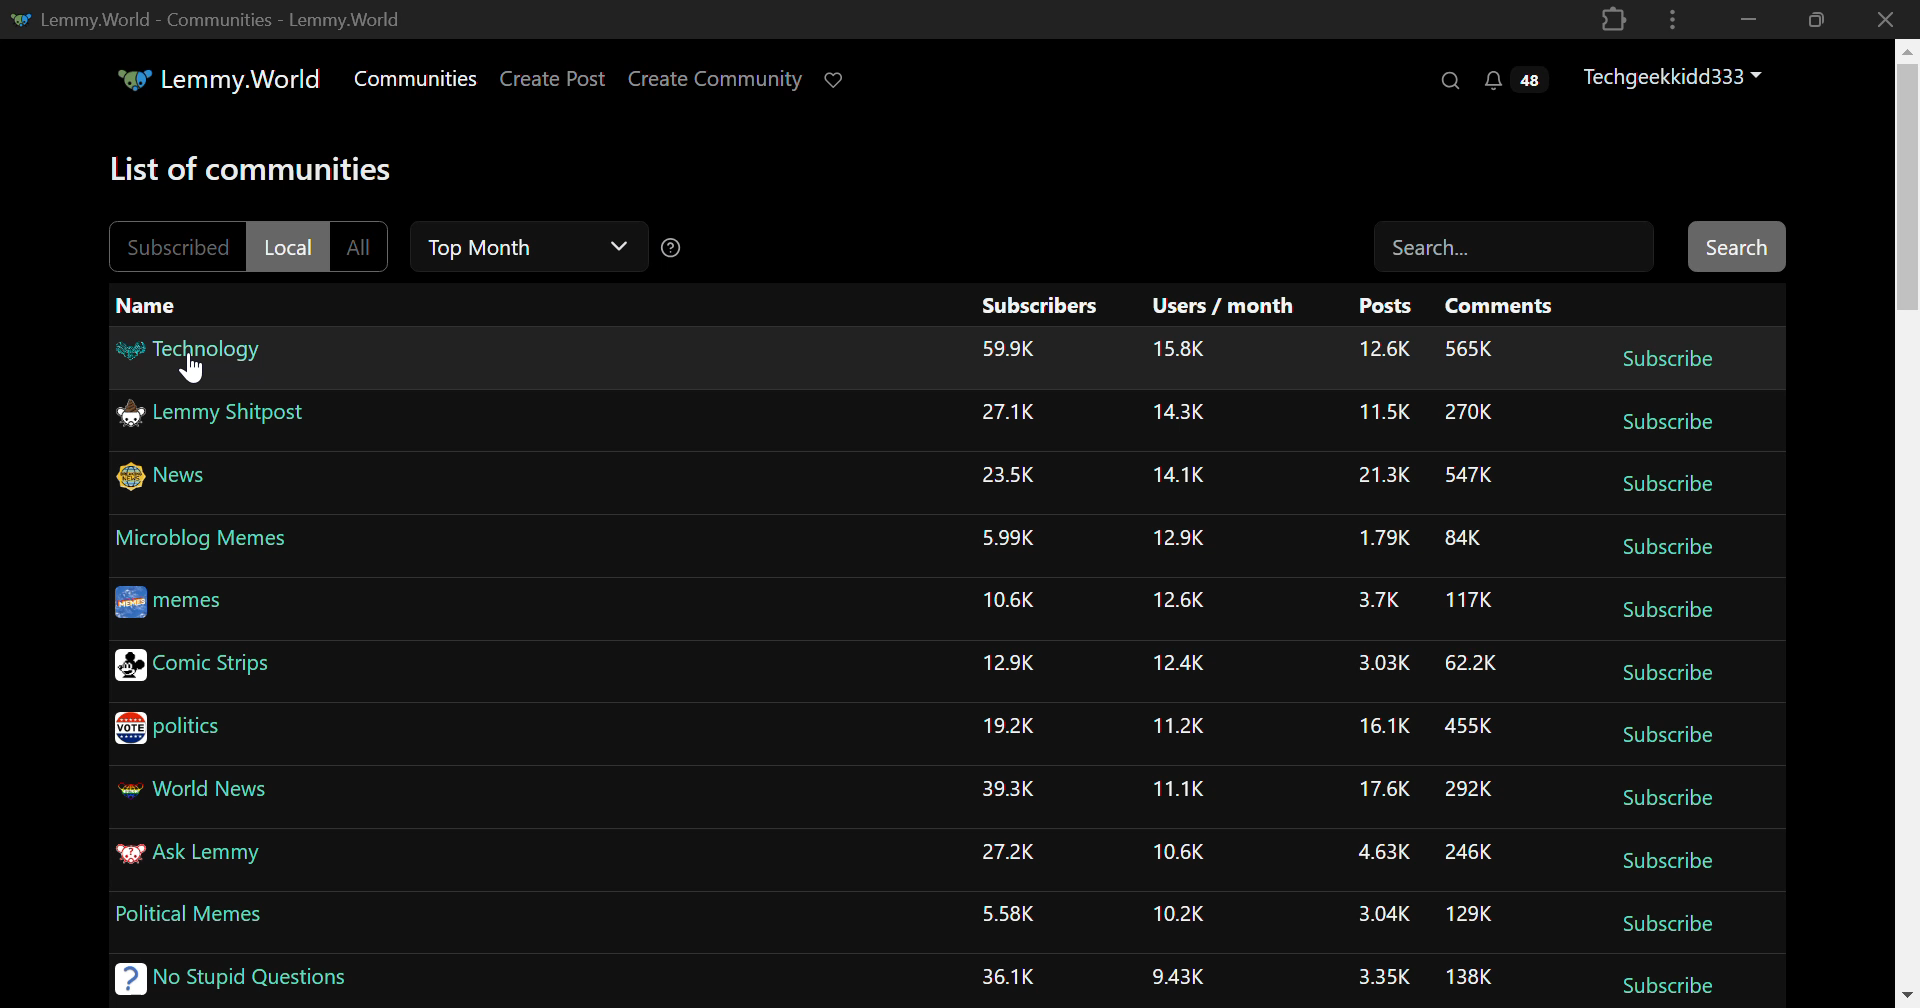 The height and width of the screenshot is (1008, 1920). What do you see at coordinates (1008, 976) in the screenshot?
I see `36.1K` at bounding box center [1008, 976].